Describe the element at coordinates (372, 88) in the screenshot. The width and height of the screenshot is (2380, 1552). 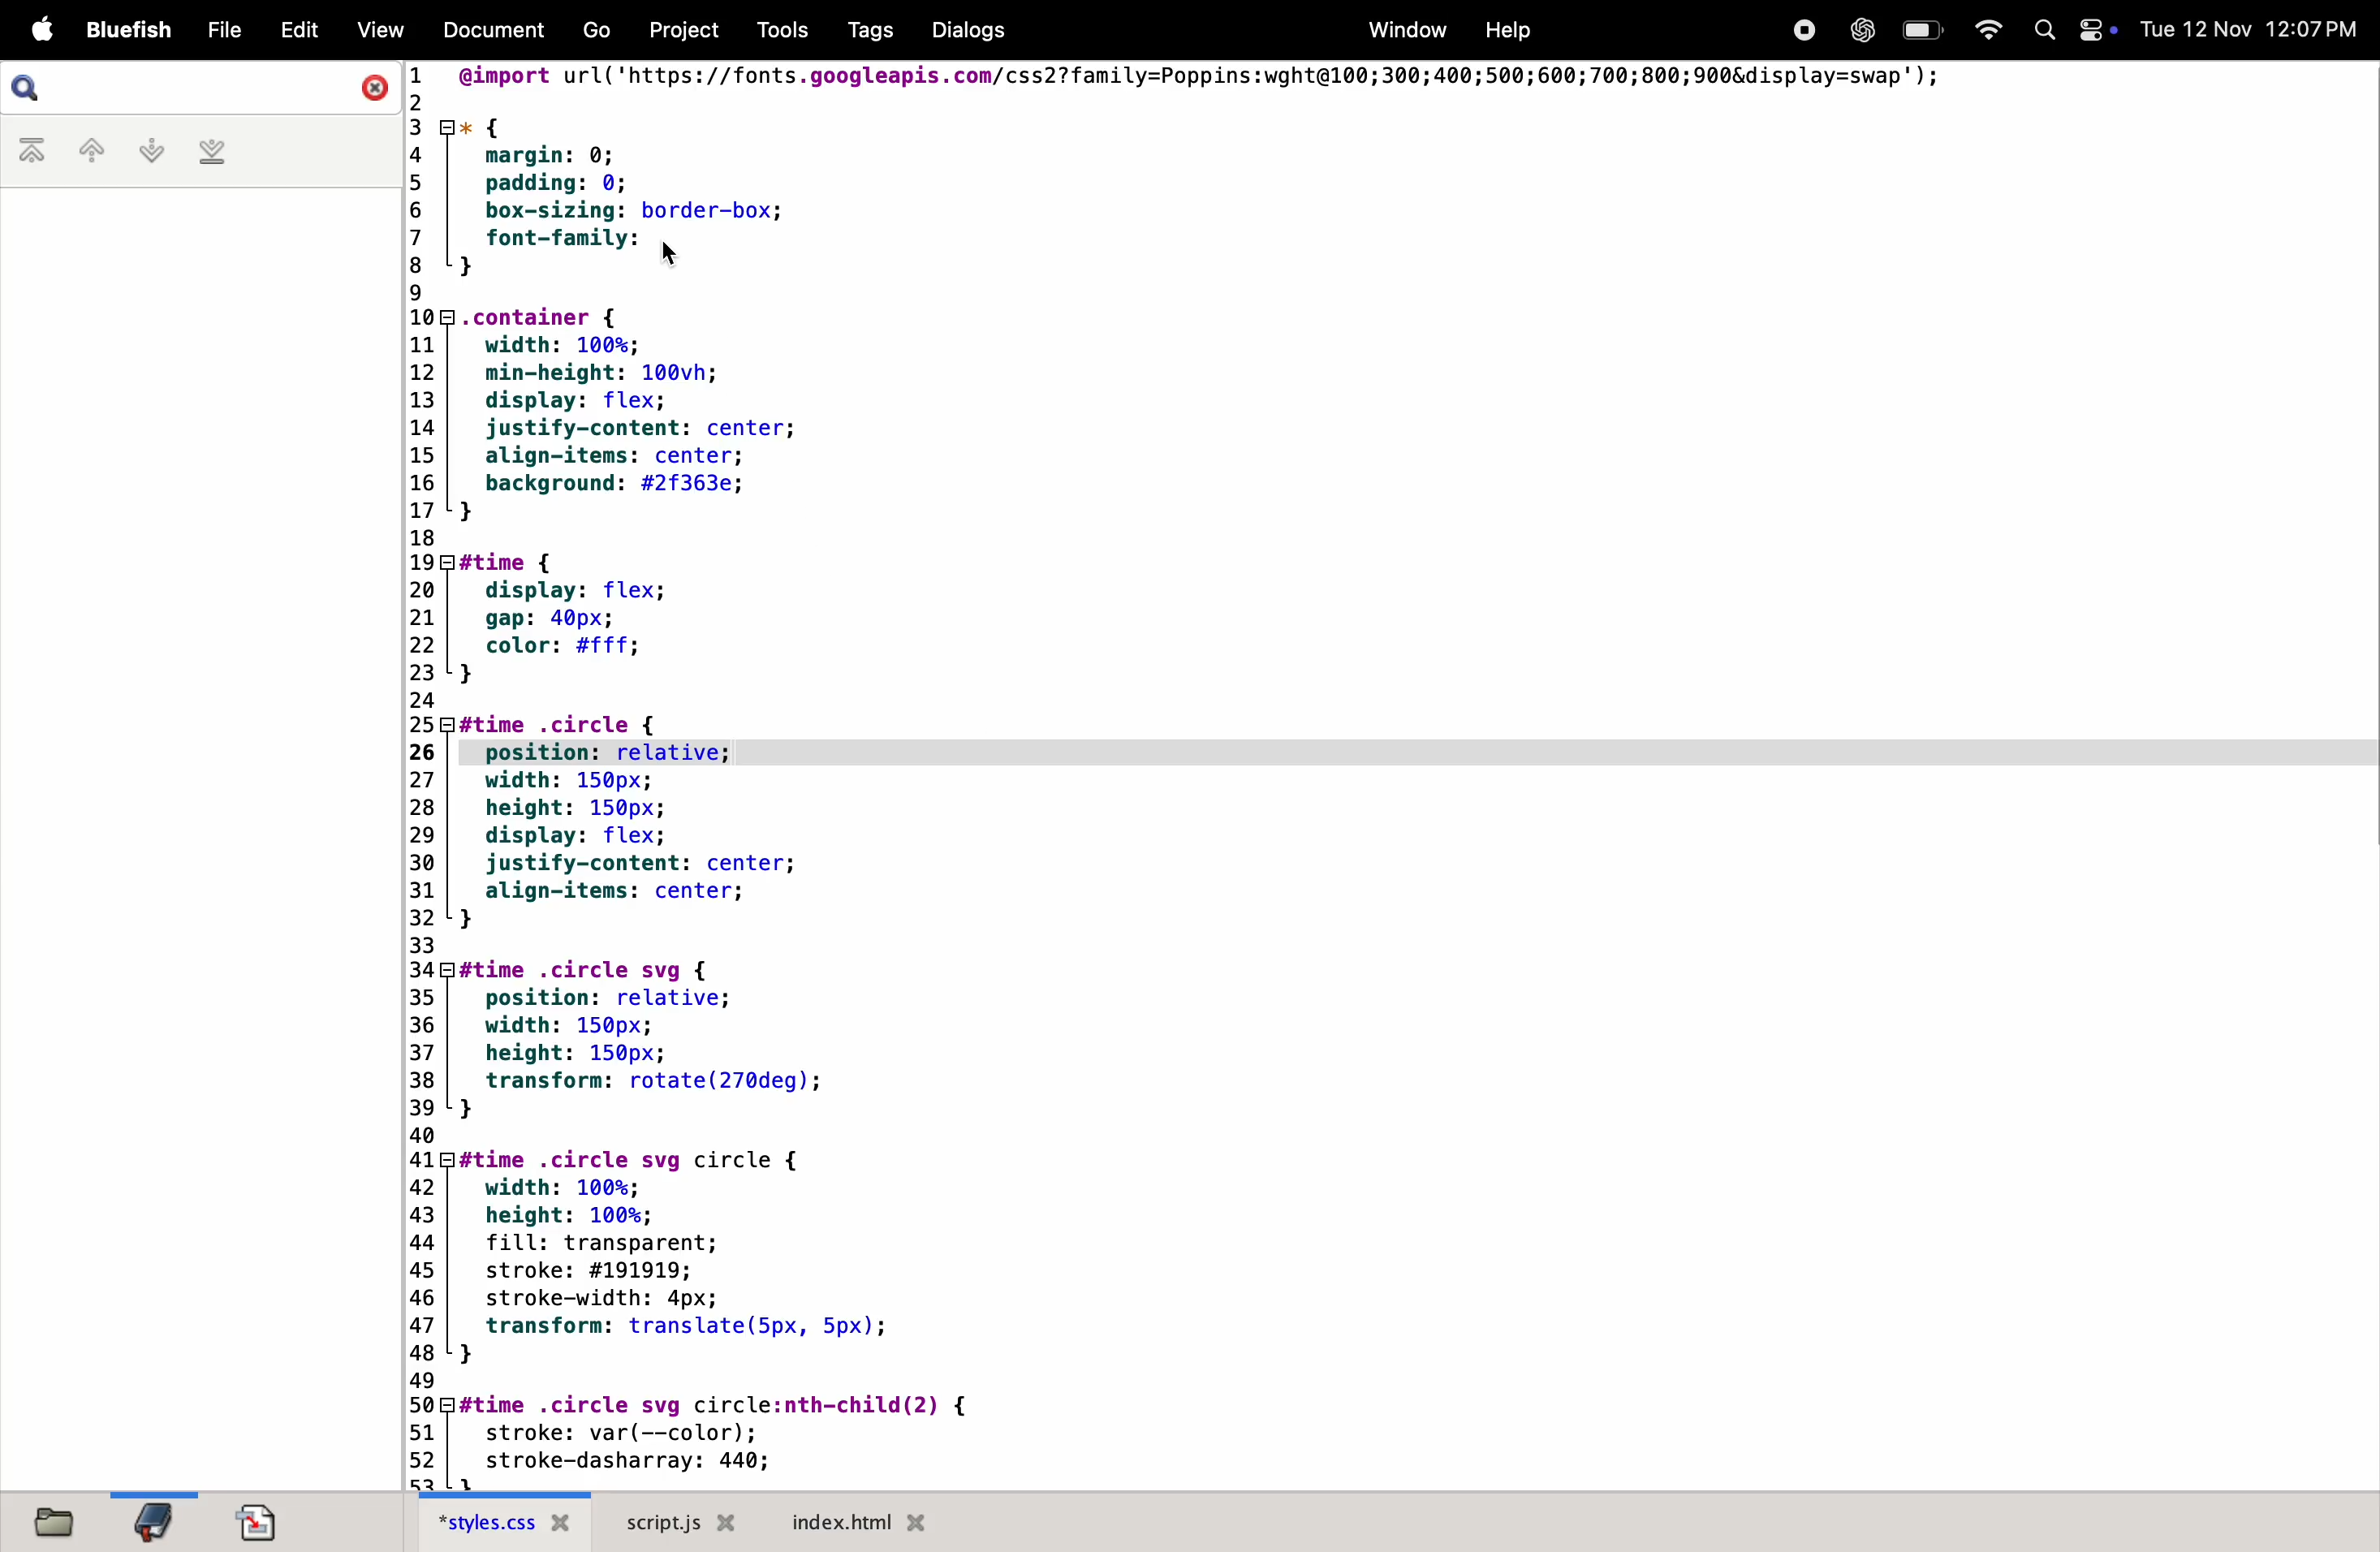
I see `Close` at that location.